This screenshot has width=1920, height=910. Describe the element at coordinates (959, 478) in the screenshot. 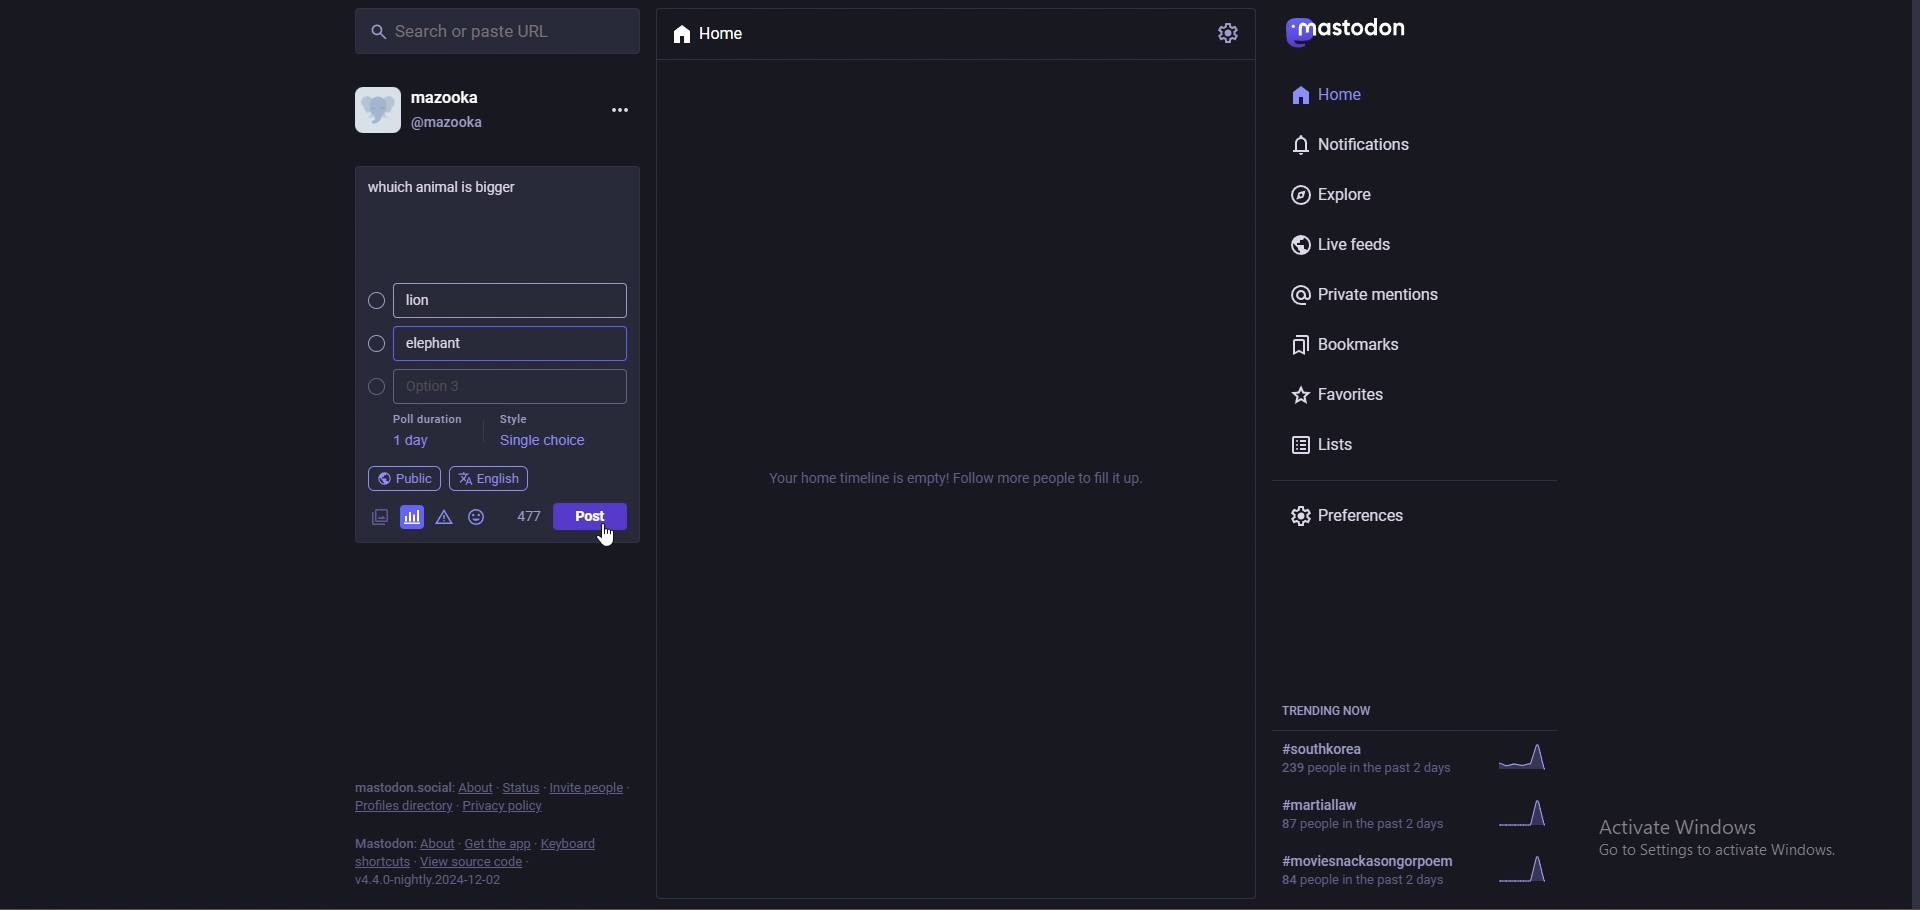

I see `info` at that location.